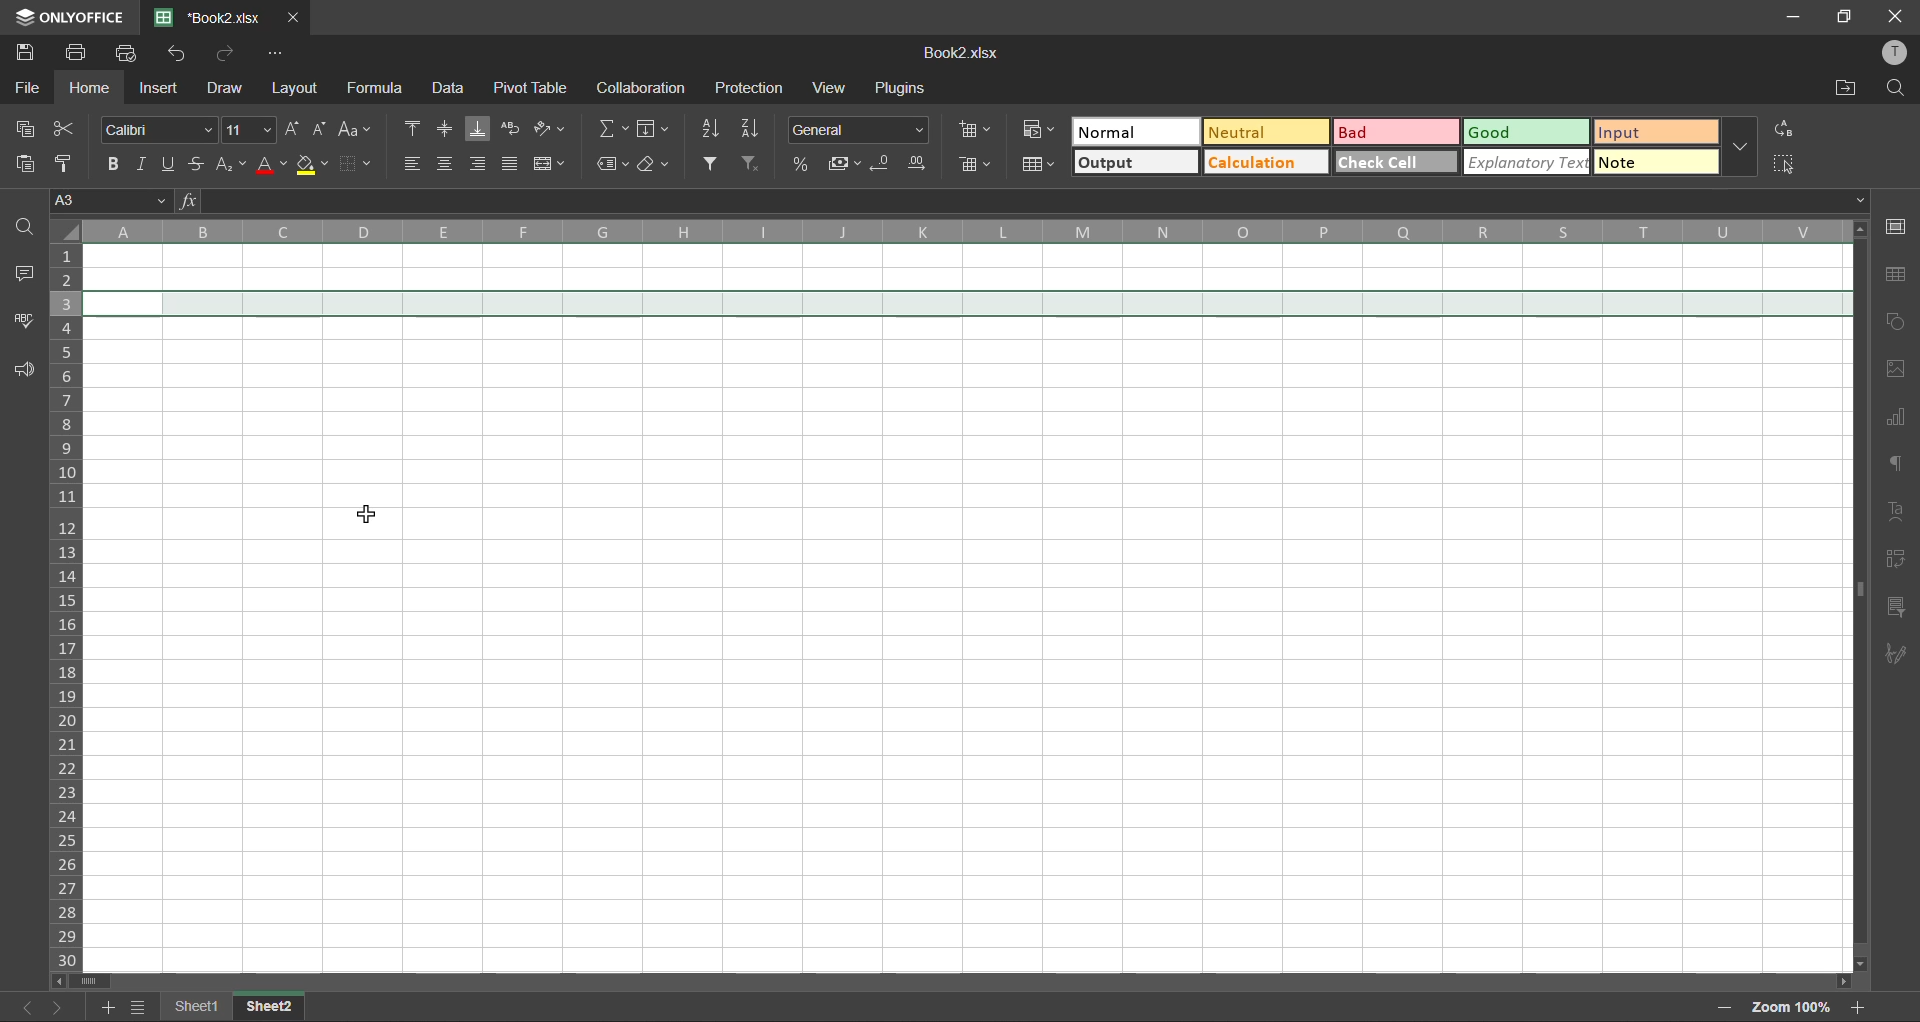  What do you see at coordinates (27, 166) in the screenshot?
I see `paste` at bounding box center [27, 166].